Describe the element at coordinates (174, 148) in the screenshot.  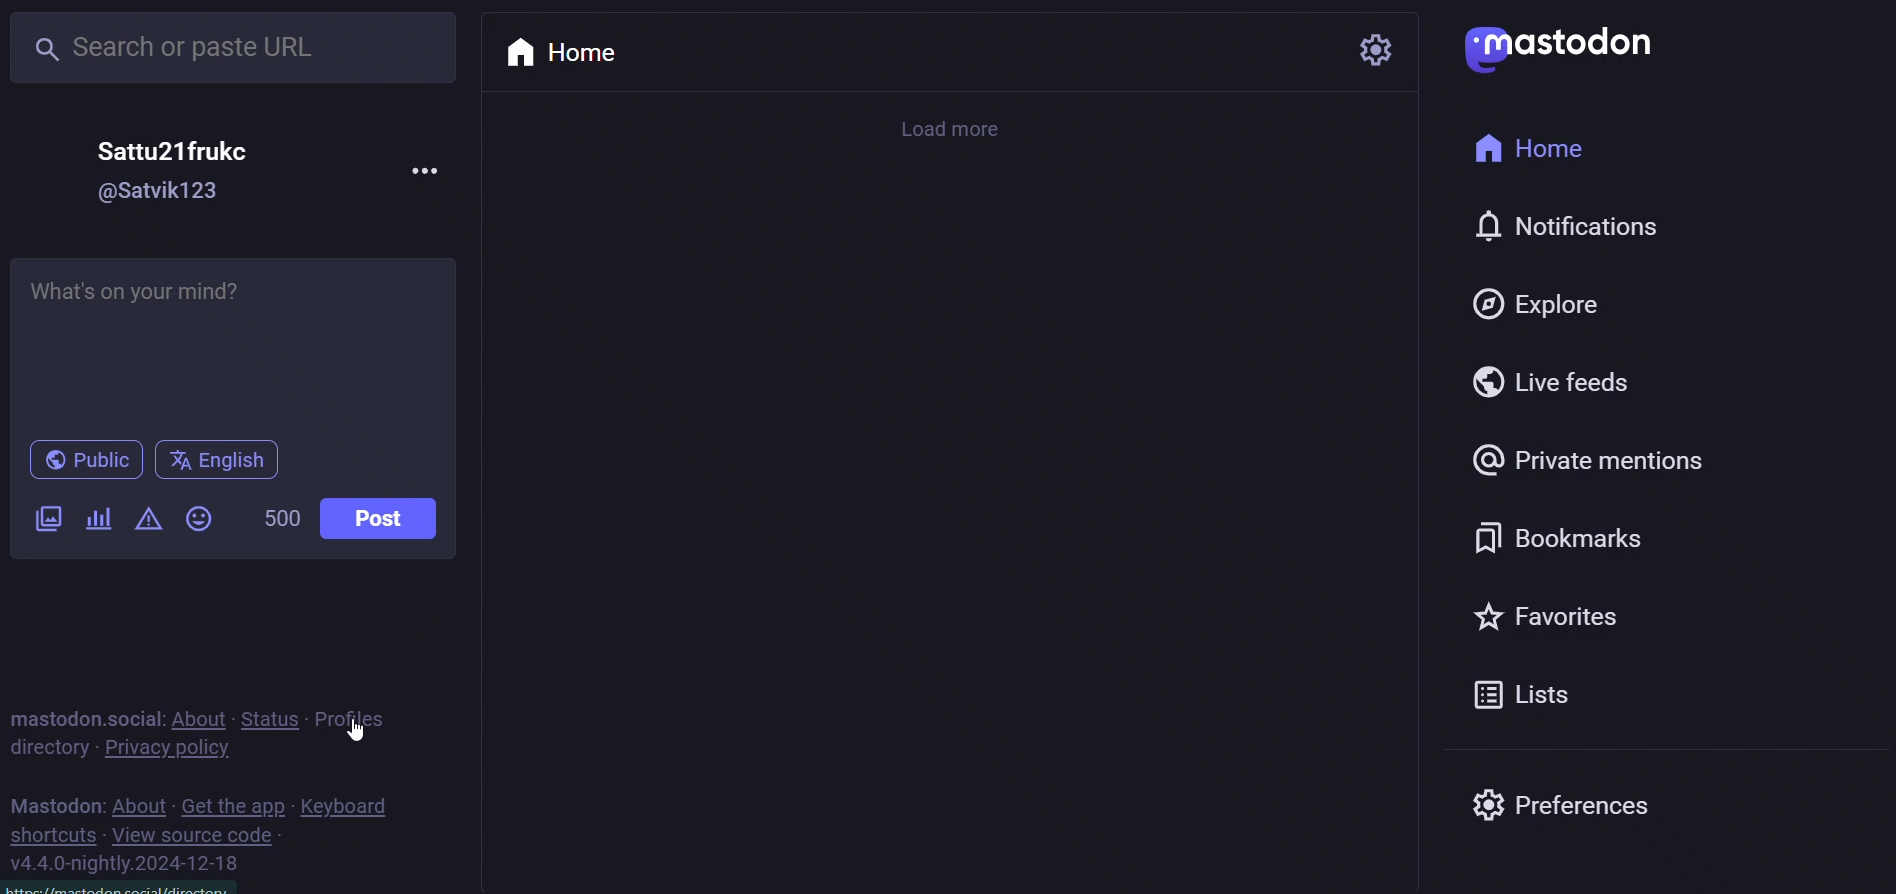
I see `user name` at that location.